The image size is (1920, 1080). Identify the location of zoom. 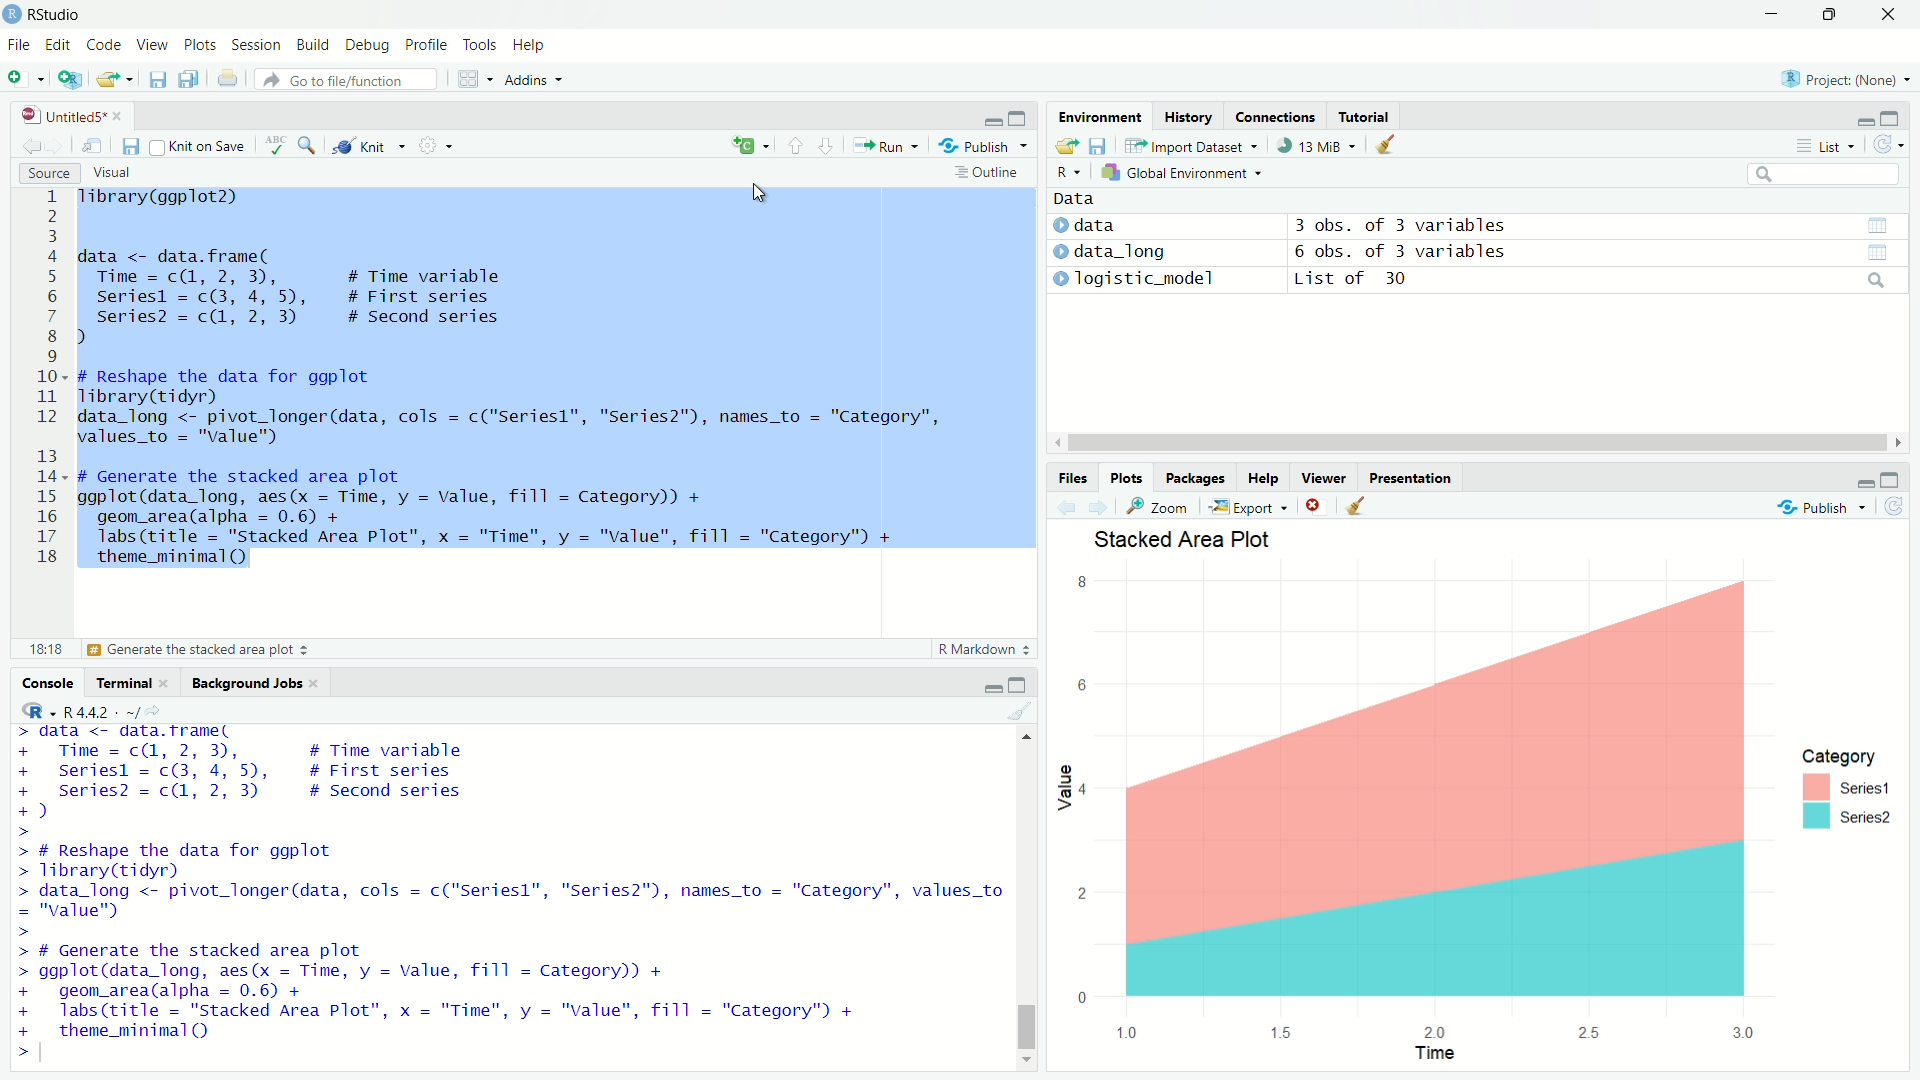
(311, 146).